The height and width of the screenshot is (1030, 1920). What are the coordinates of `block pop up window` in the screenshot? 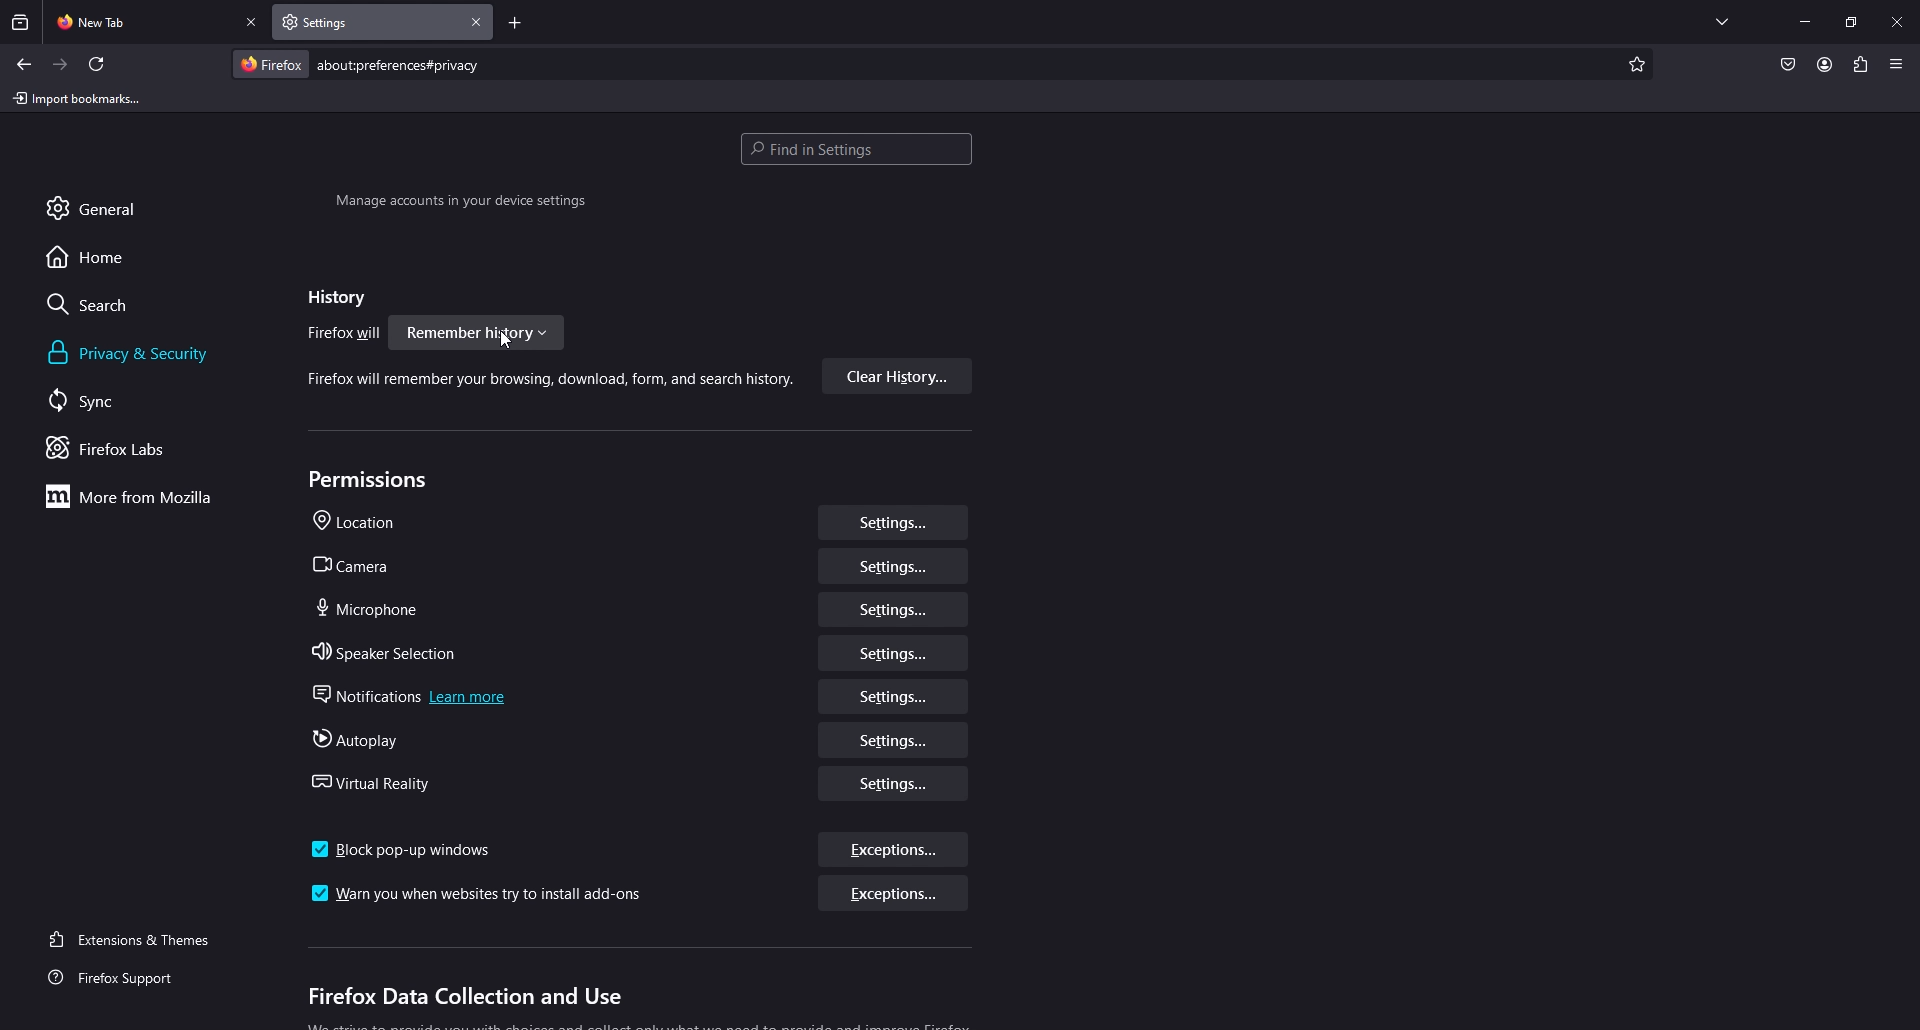 It's located at (404, 850).